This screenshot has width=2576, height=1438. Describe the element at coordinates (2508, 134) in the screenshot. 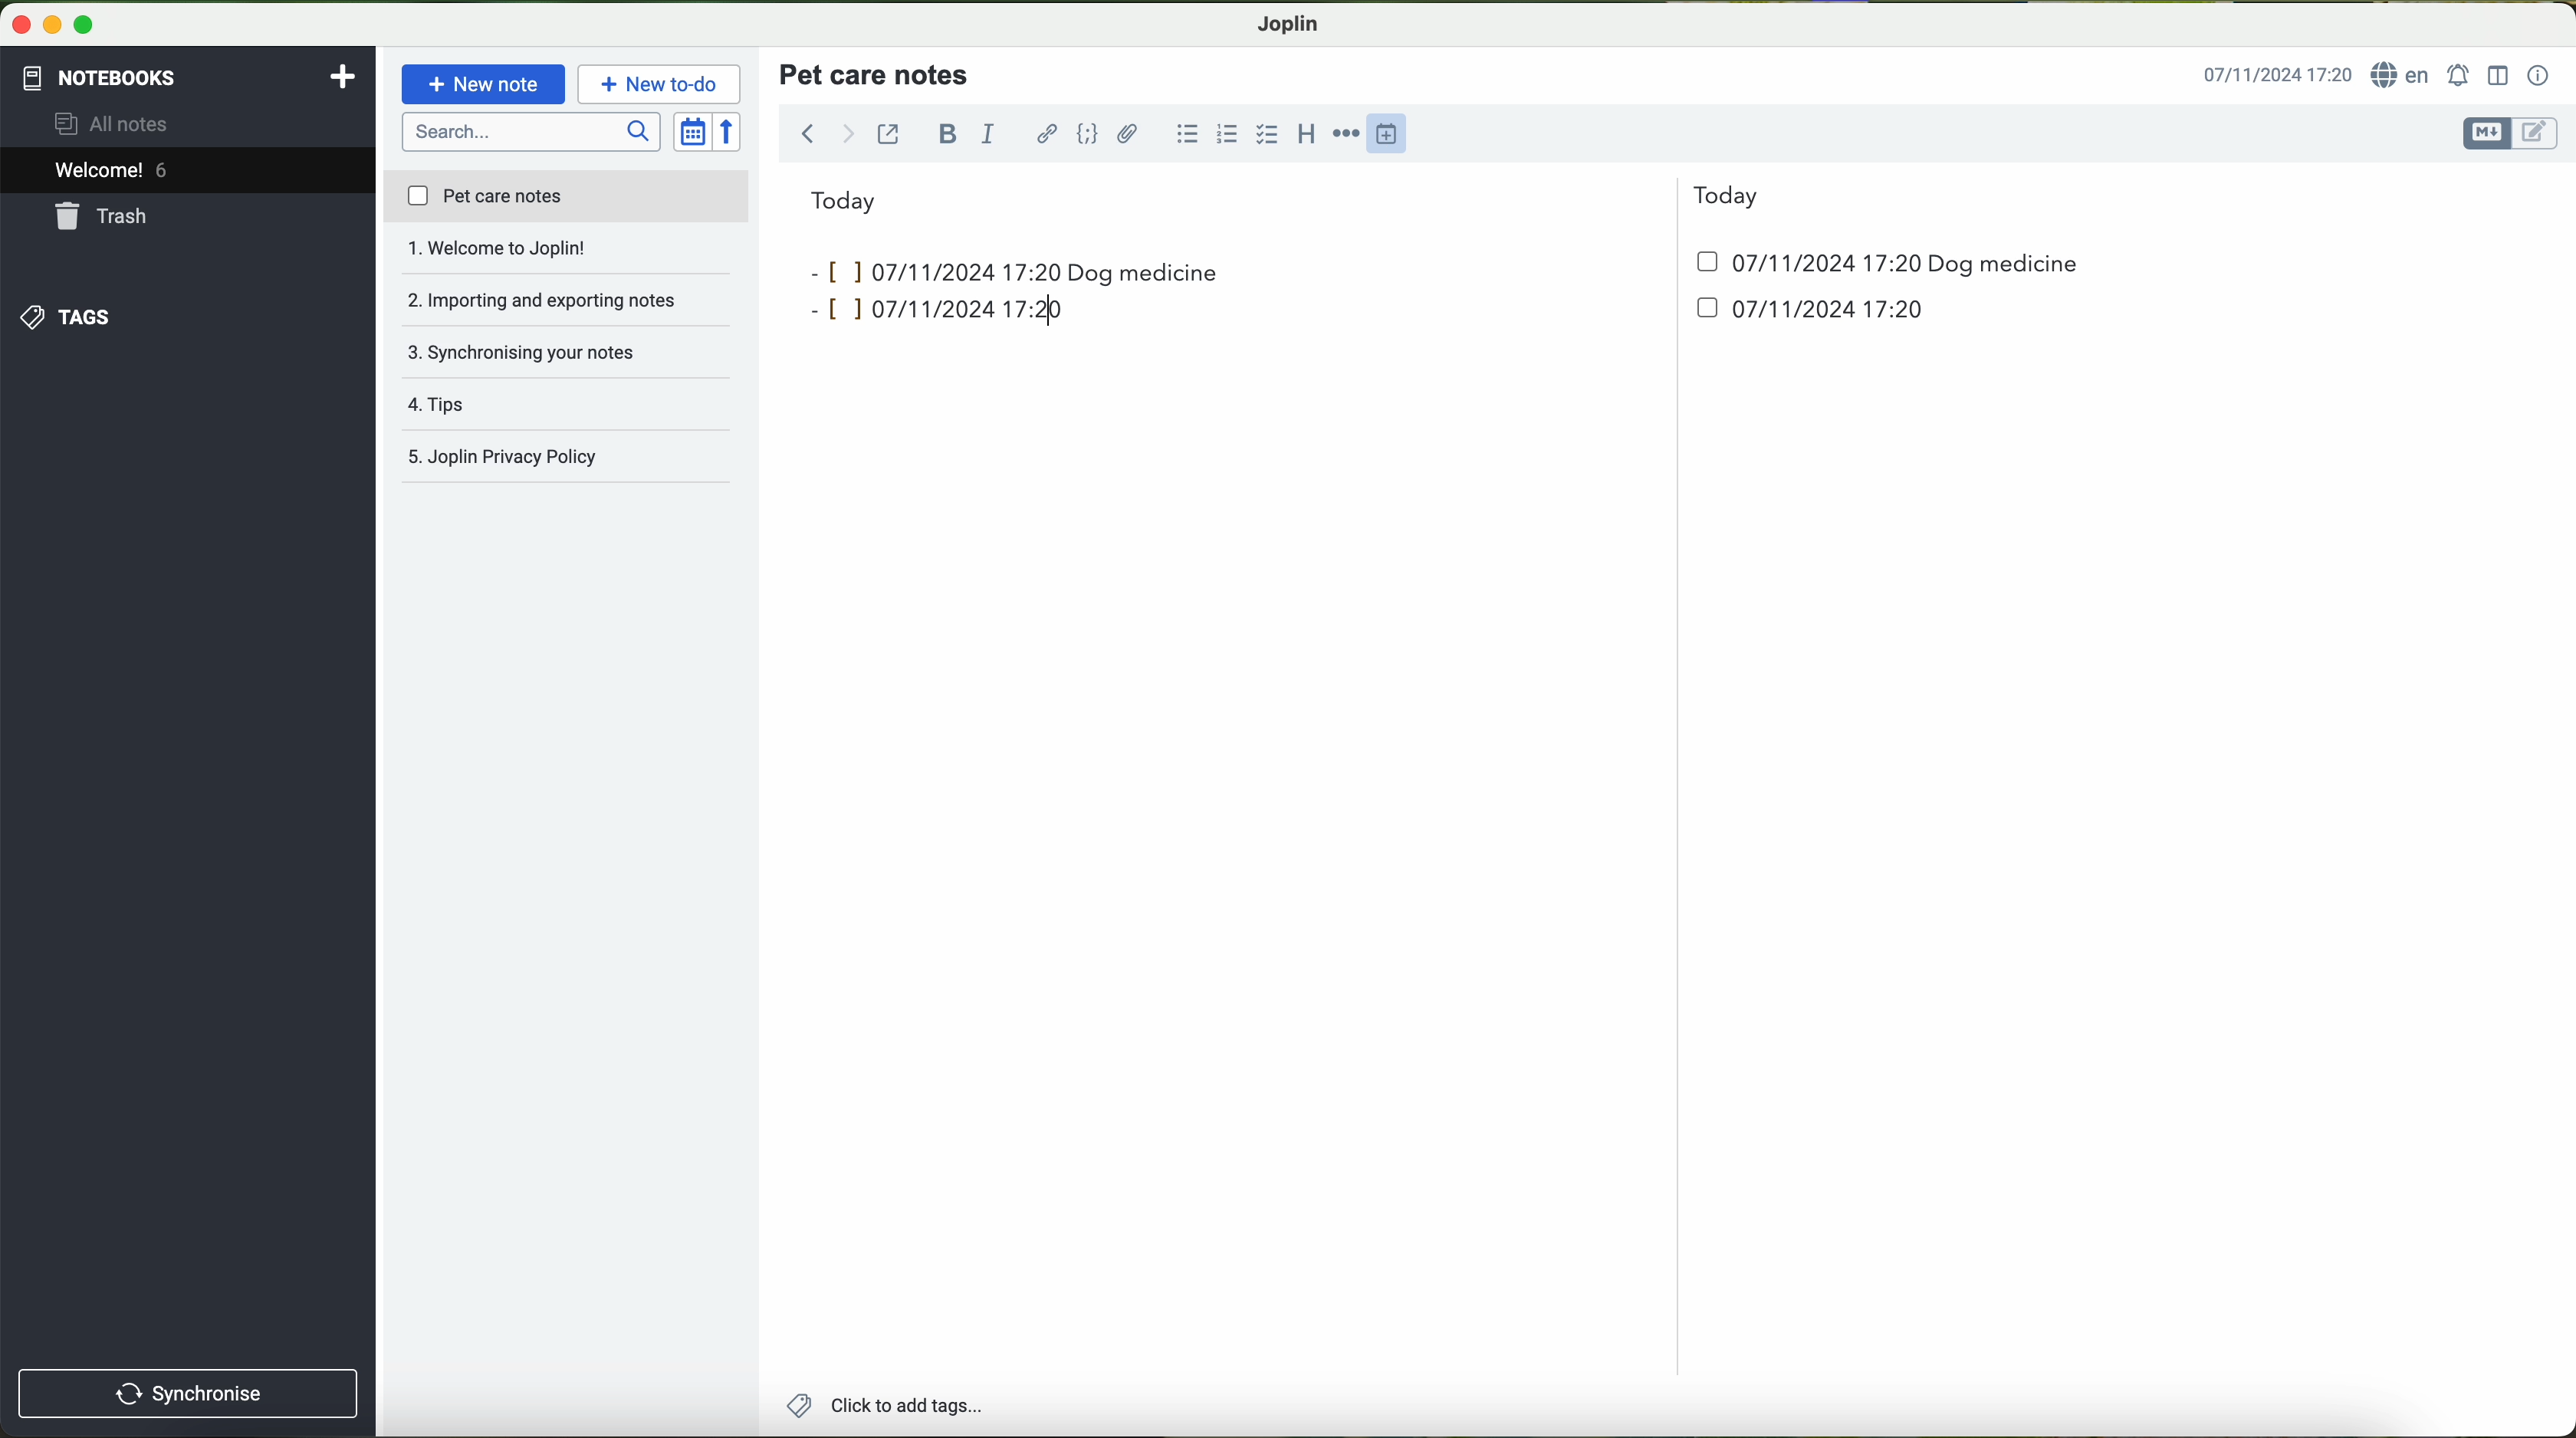

I see `toggle editors` at that location.